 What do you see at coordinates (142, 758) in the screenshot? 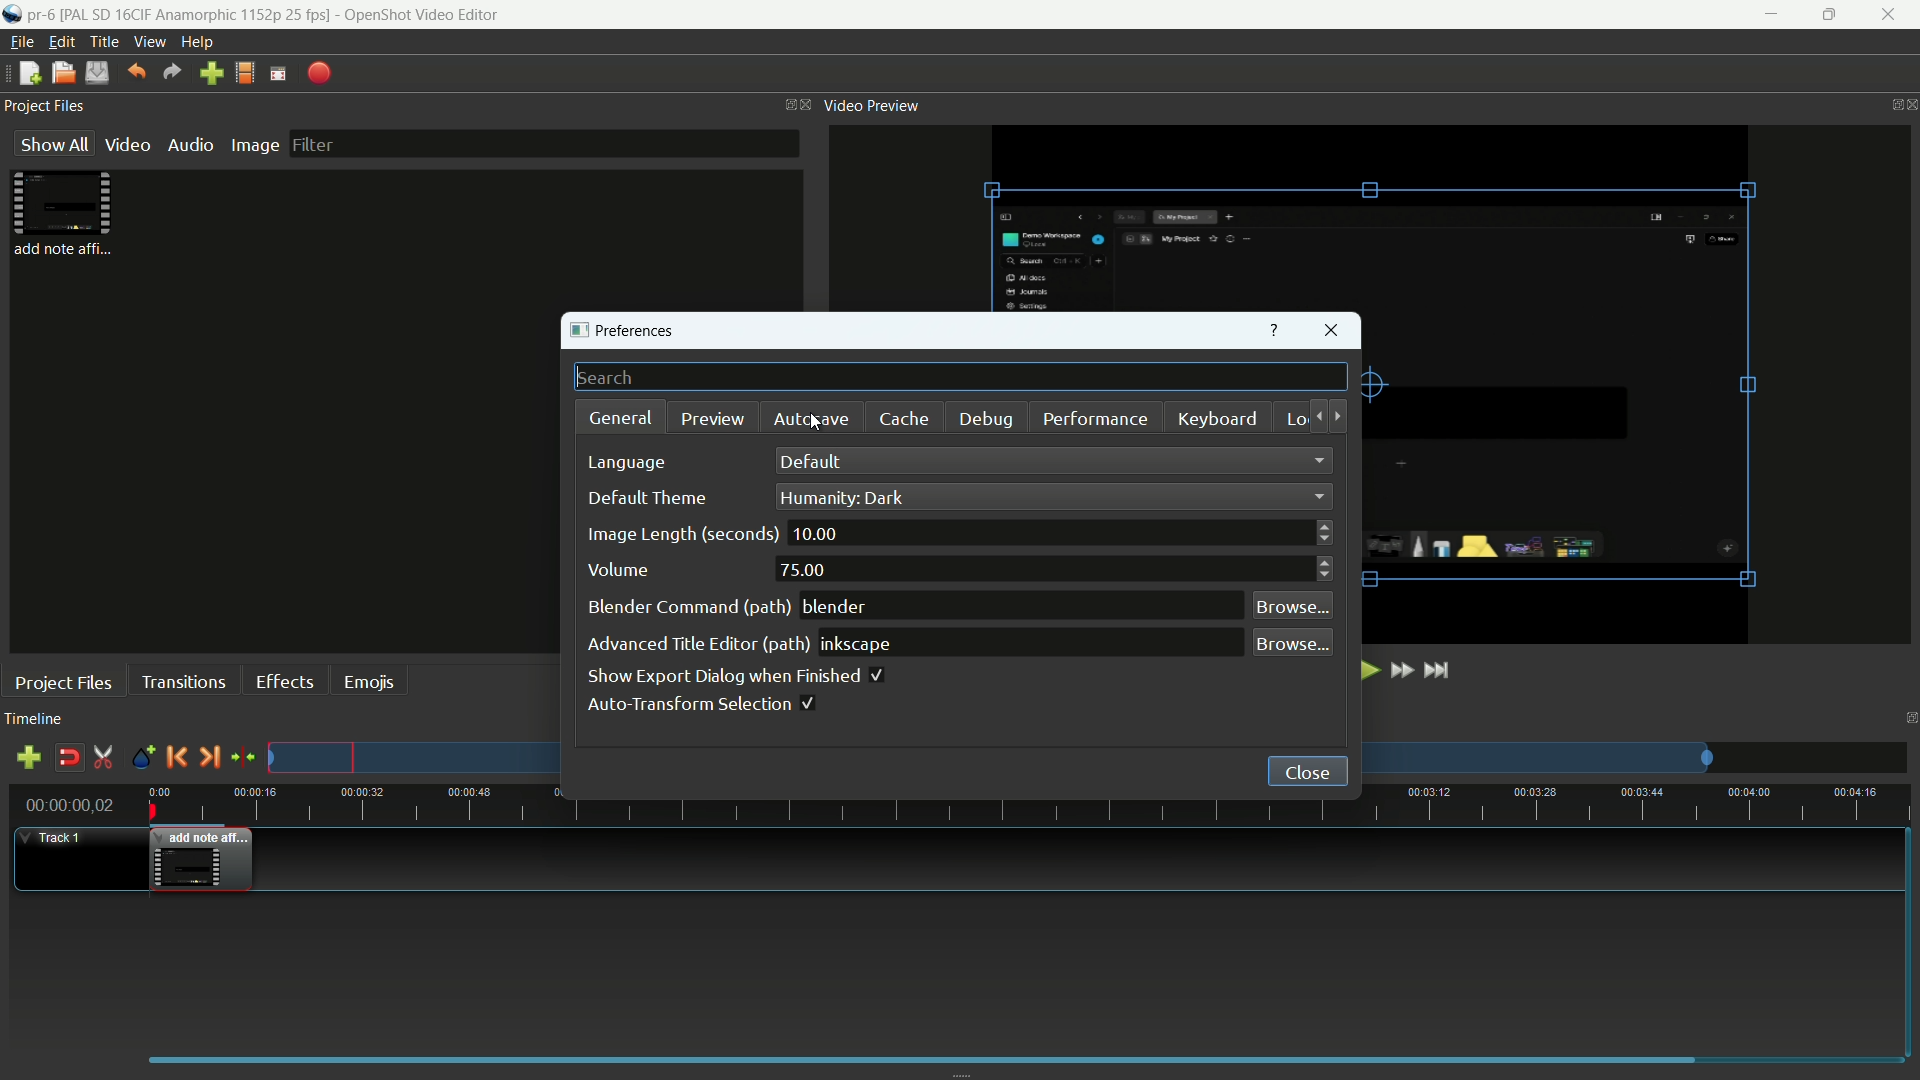
I see `create marker` at bounding box center [142, 758].